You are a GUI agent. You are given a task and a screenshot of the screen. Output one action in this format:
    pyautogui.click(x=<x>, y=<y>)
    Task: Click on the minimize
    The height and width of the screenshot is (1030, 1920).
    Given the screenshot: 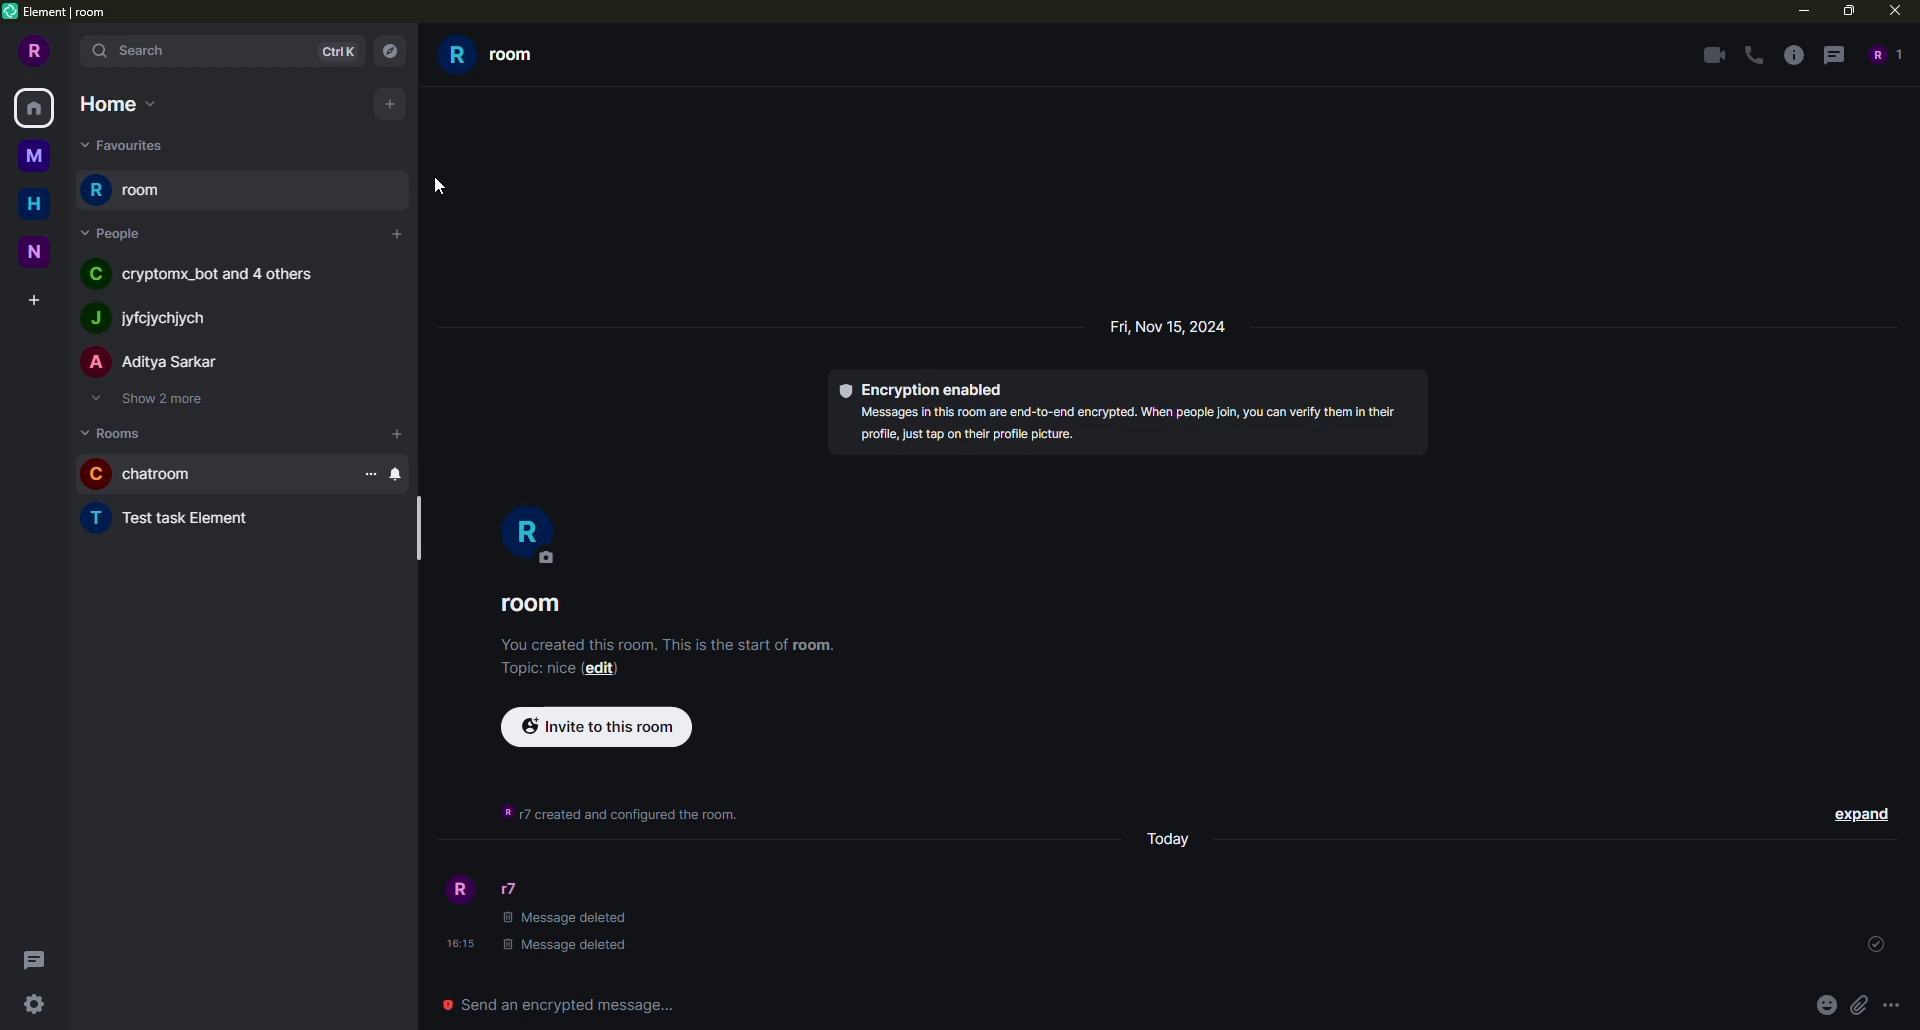 What is the action you would take?
    pyautogui.click(x=1797, y=11)
    